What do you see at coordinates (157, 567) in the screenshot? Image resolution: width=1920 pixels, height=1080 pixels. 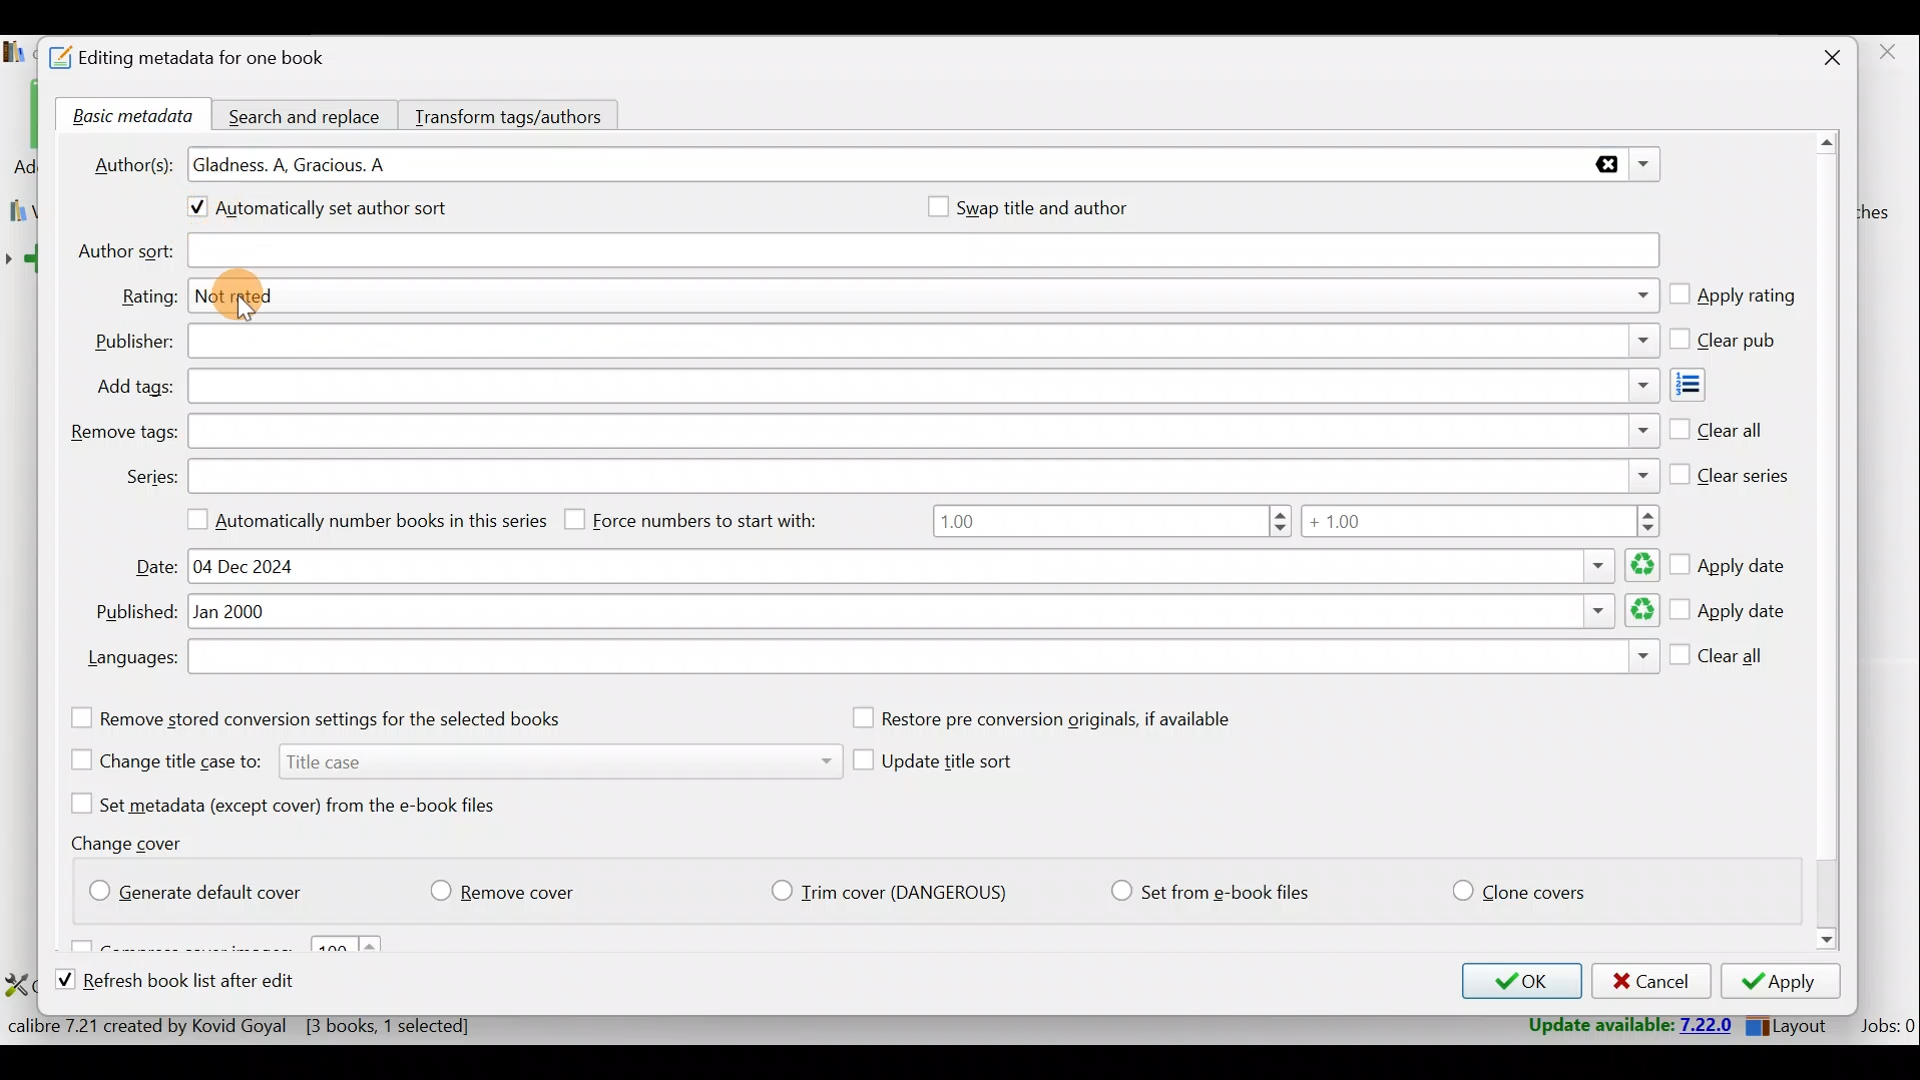 I see `Date:` at bounding box center [157, 567].